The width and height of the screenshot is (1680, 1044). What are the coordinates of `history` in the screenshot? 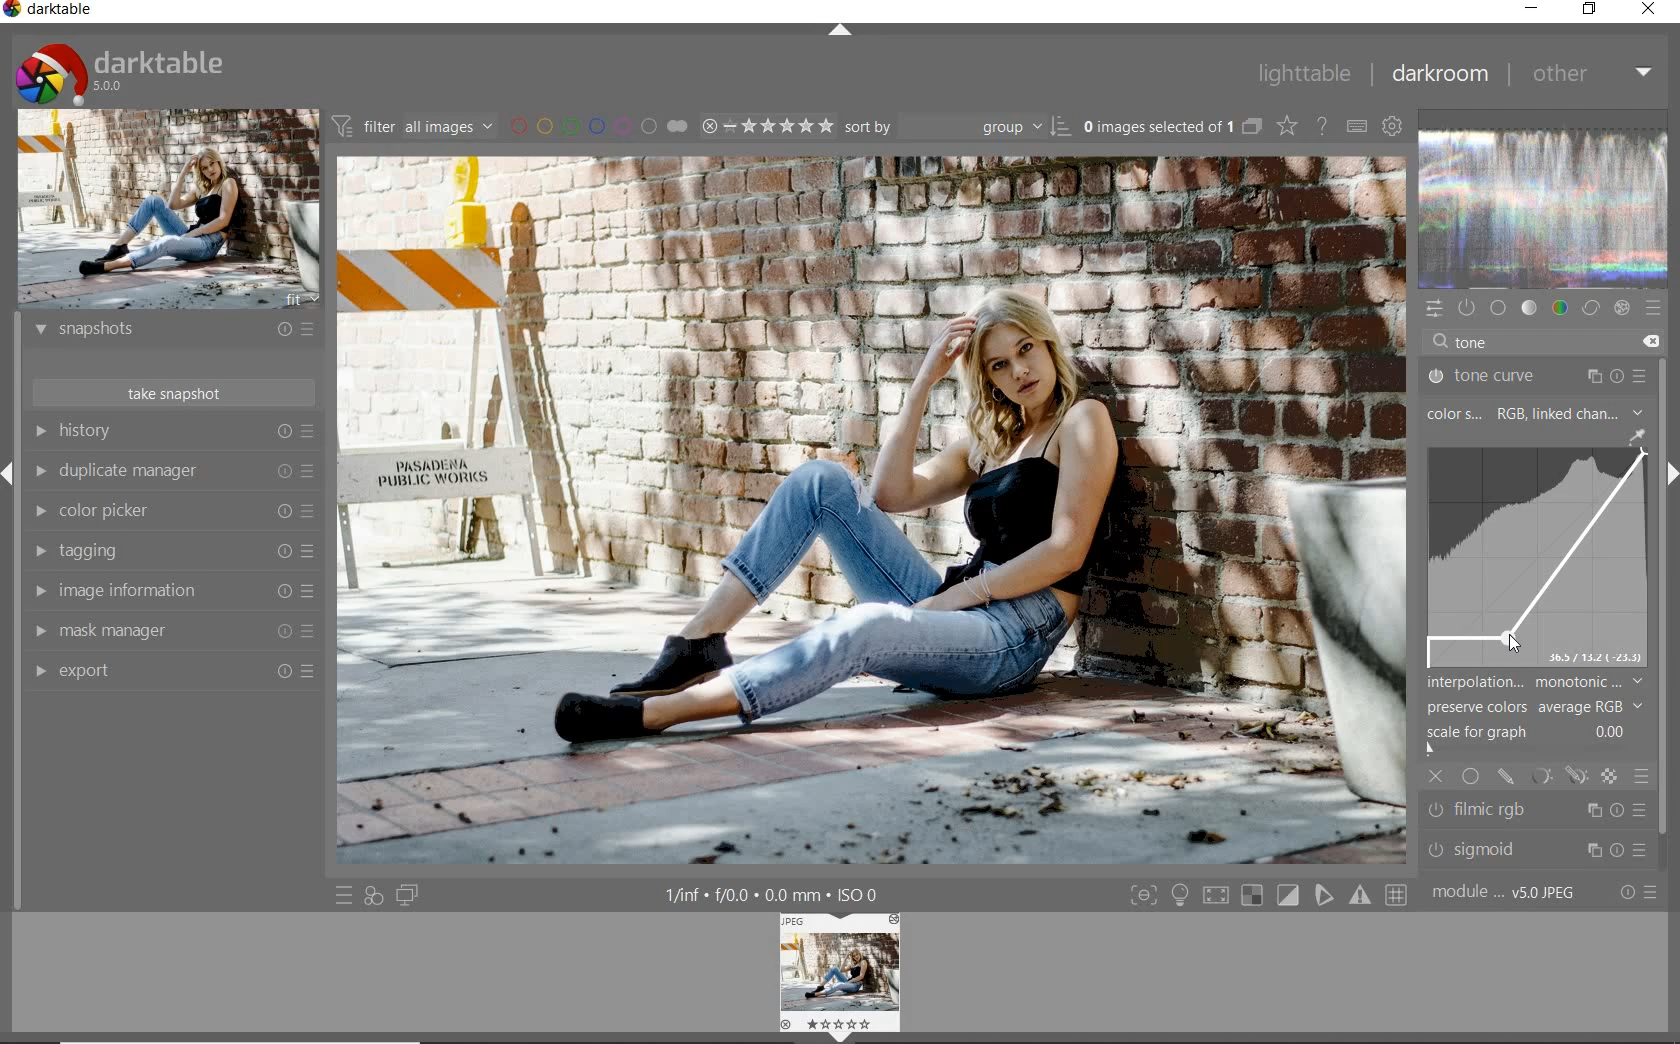 It's located at (173, 434).